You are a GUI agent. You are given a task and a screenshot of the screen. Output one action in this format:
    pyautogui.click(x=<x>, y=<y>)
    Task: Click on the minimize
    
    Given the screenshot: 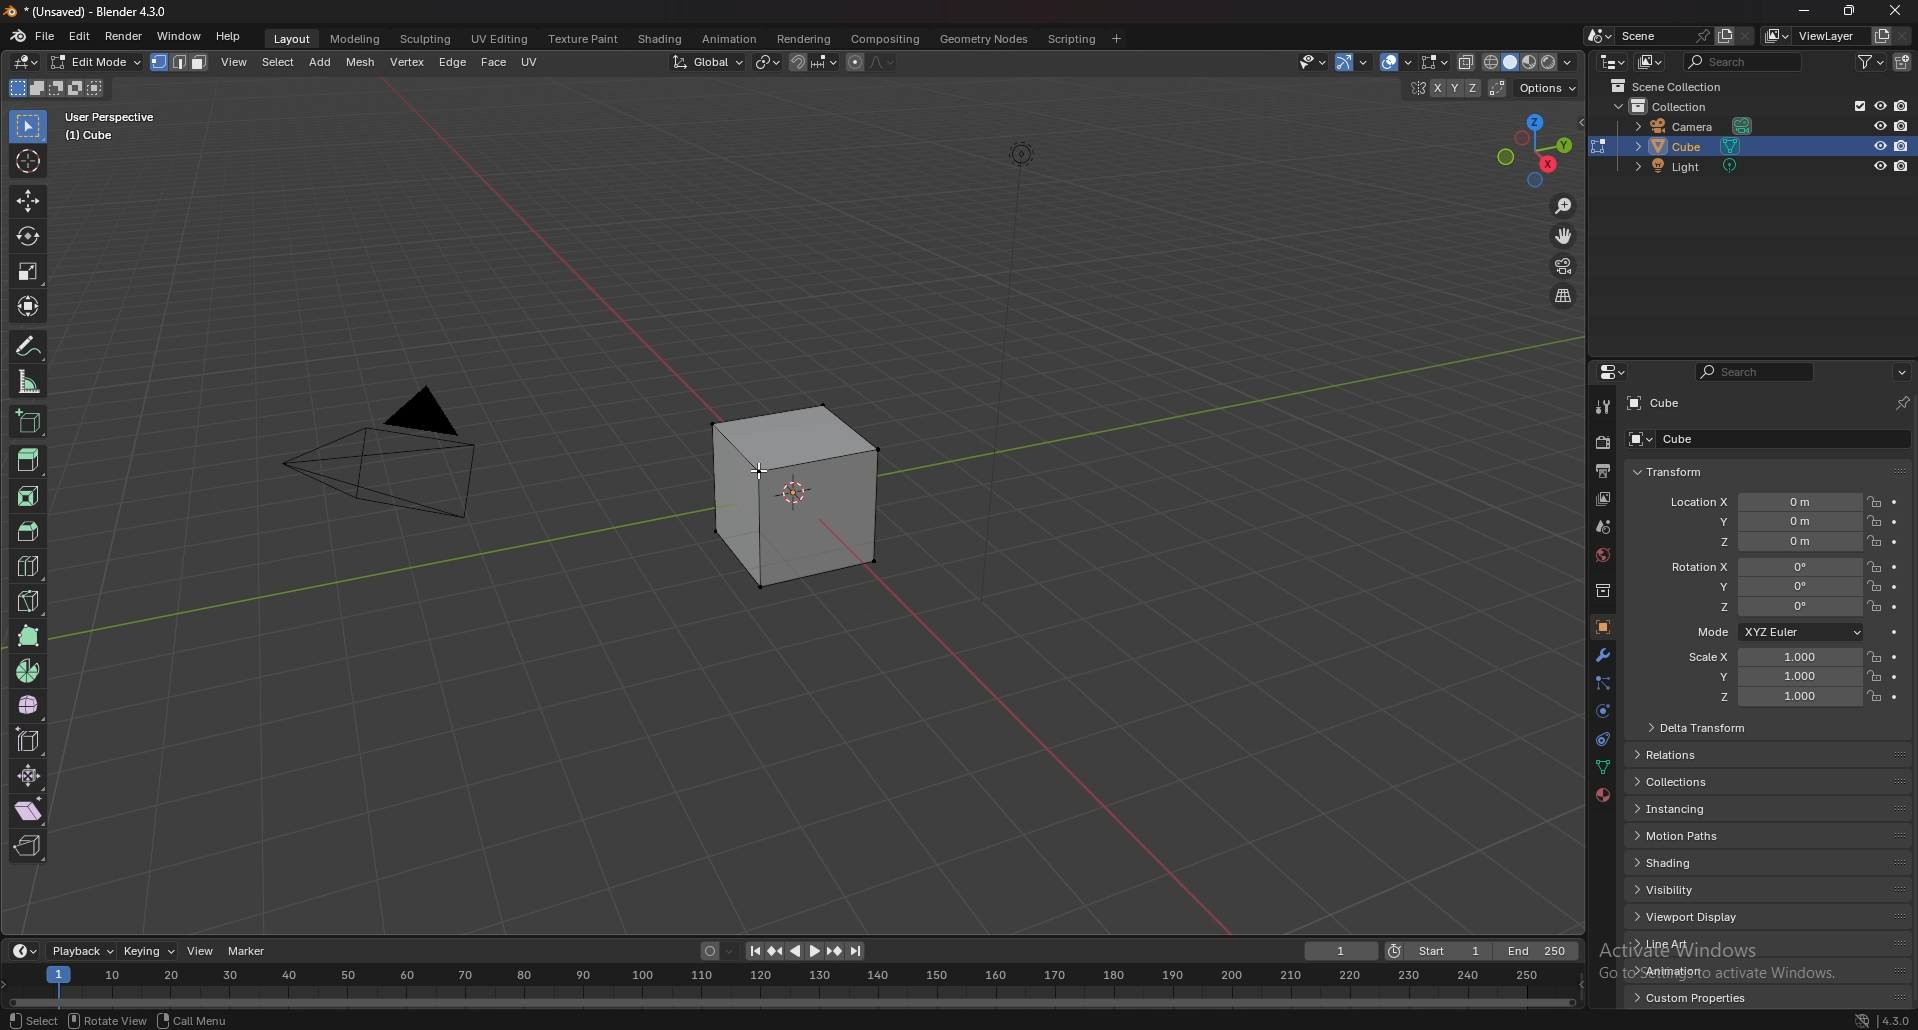 What is the action you would take?
    pyautogui.click(x=1804, y=11)
    